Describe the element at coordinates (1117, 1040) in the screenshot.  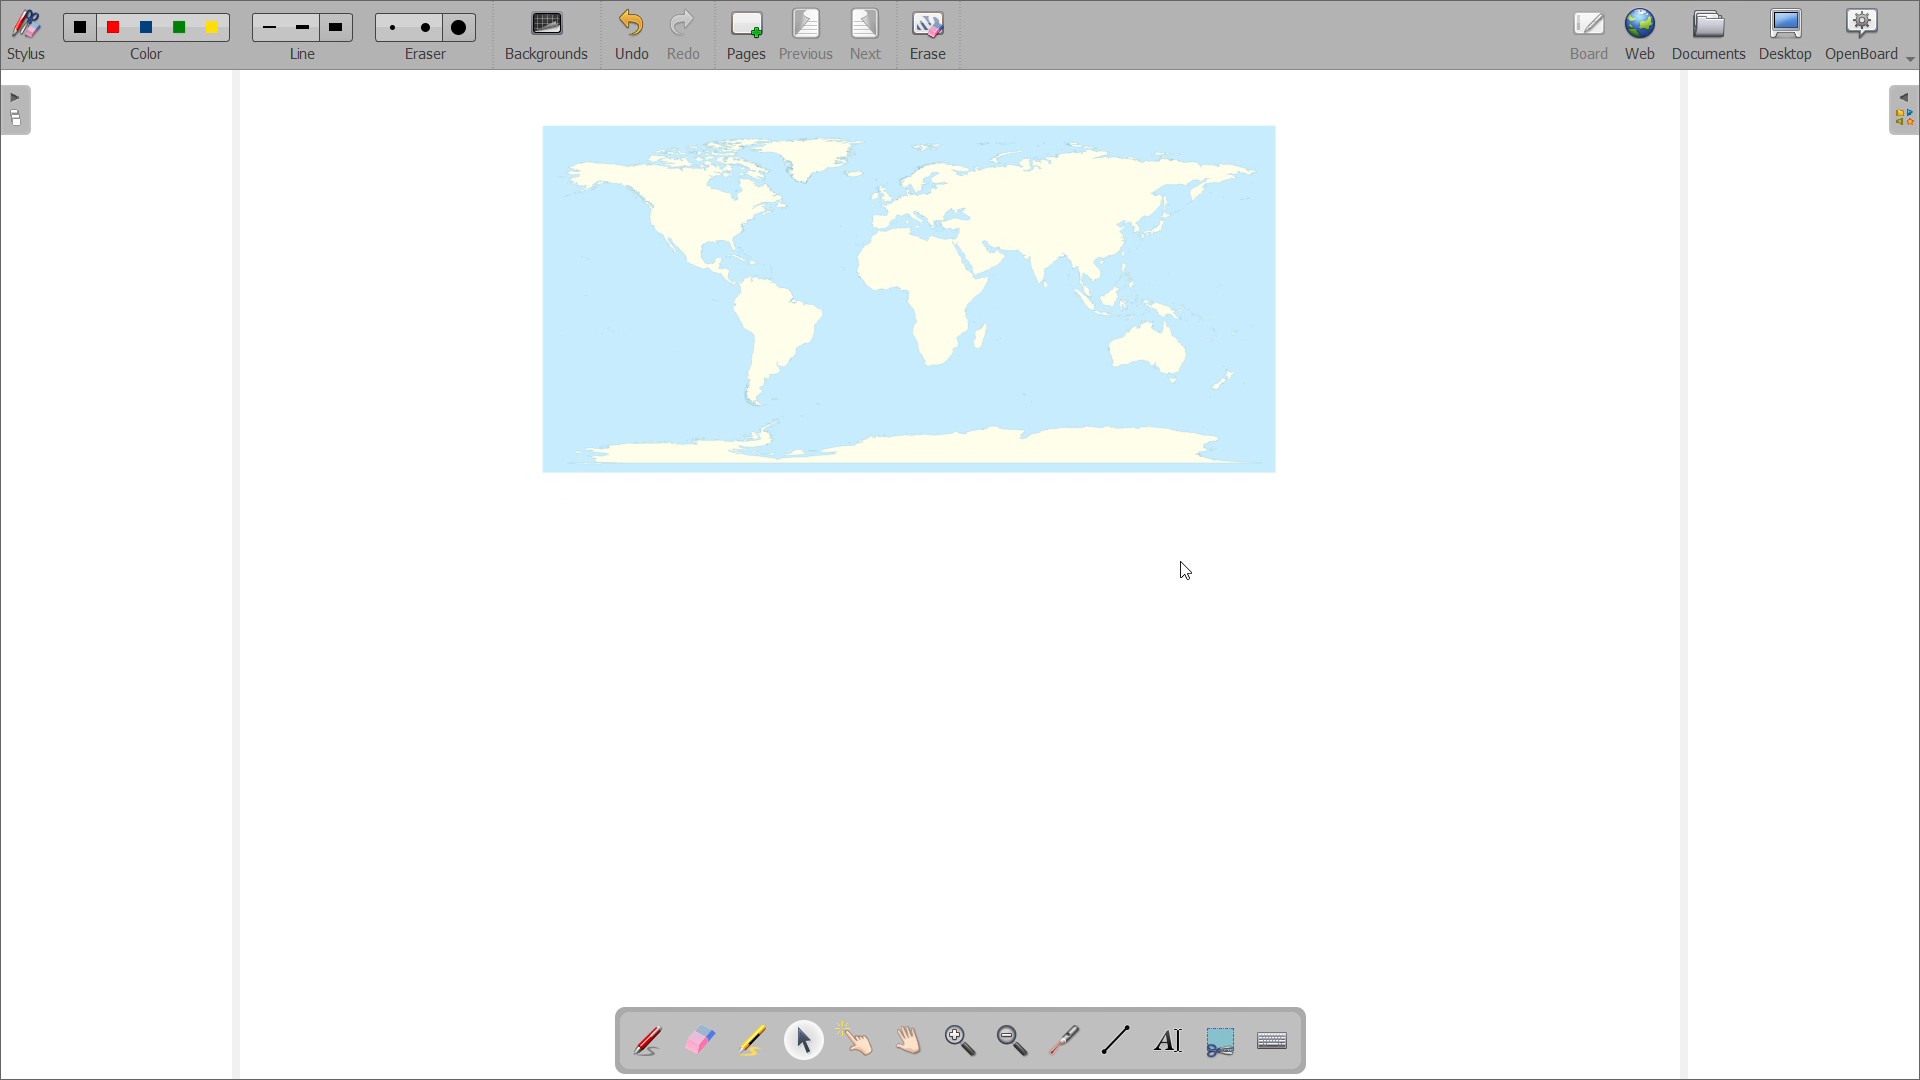
I see `draw lines` at that location.